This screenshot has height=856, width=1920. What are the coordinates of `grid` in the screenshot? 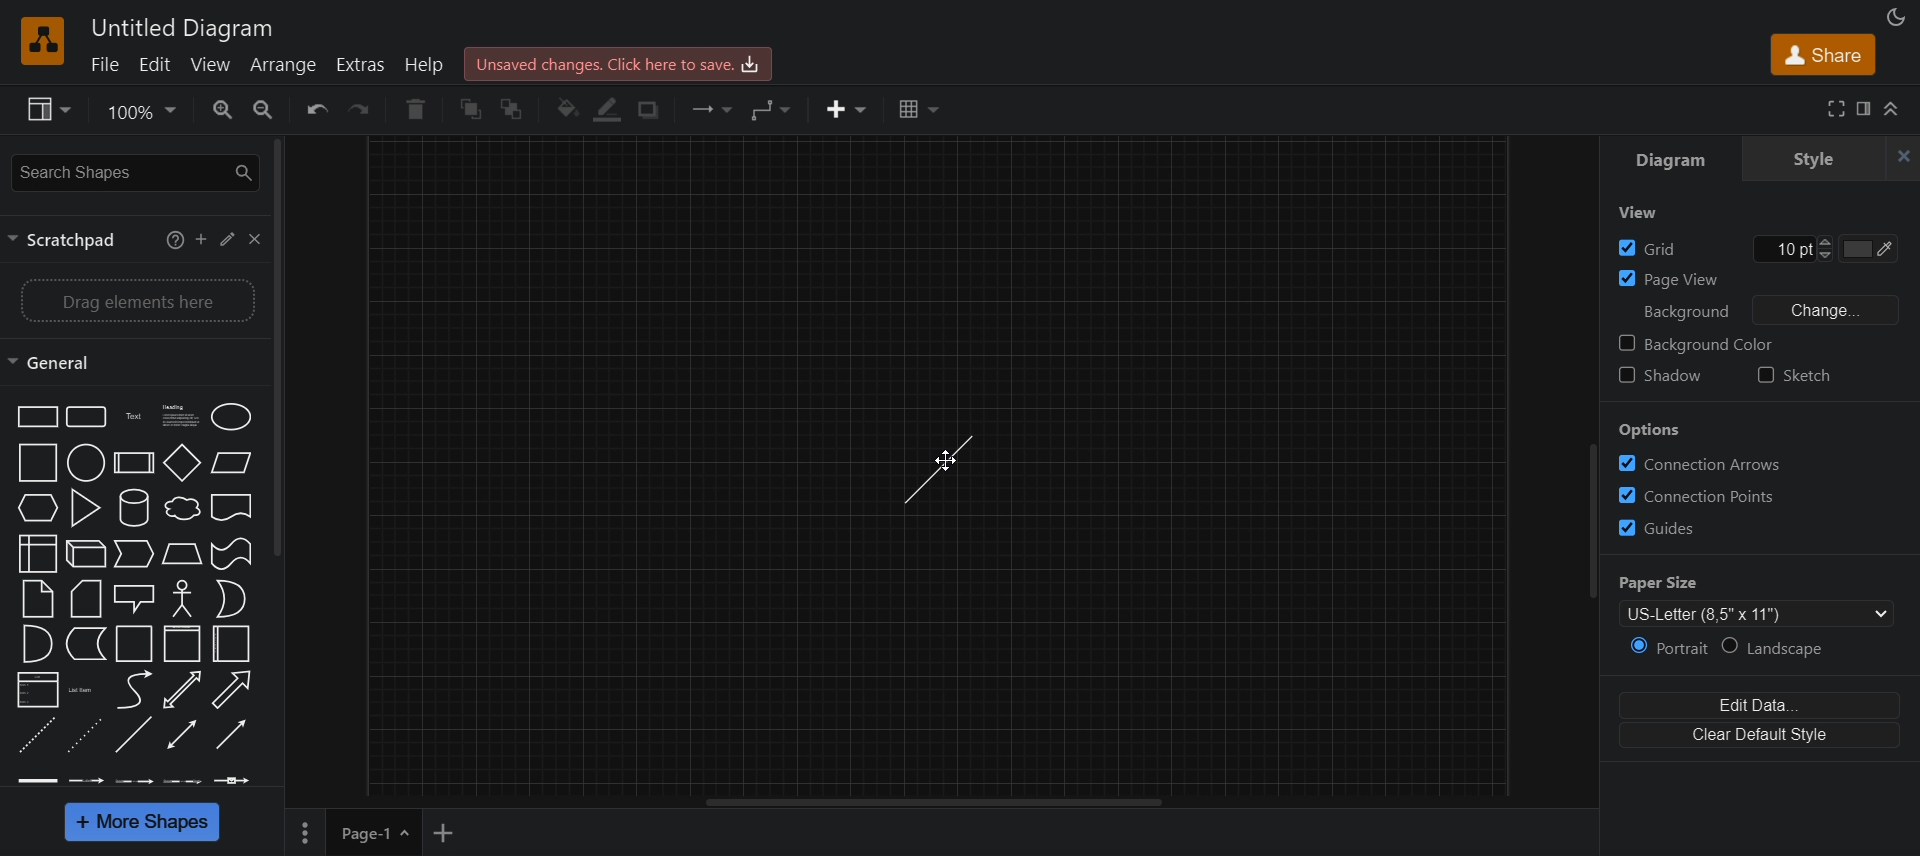 It's located at (1651, 248).